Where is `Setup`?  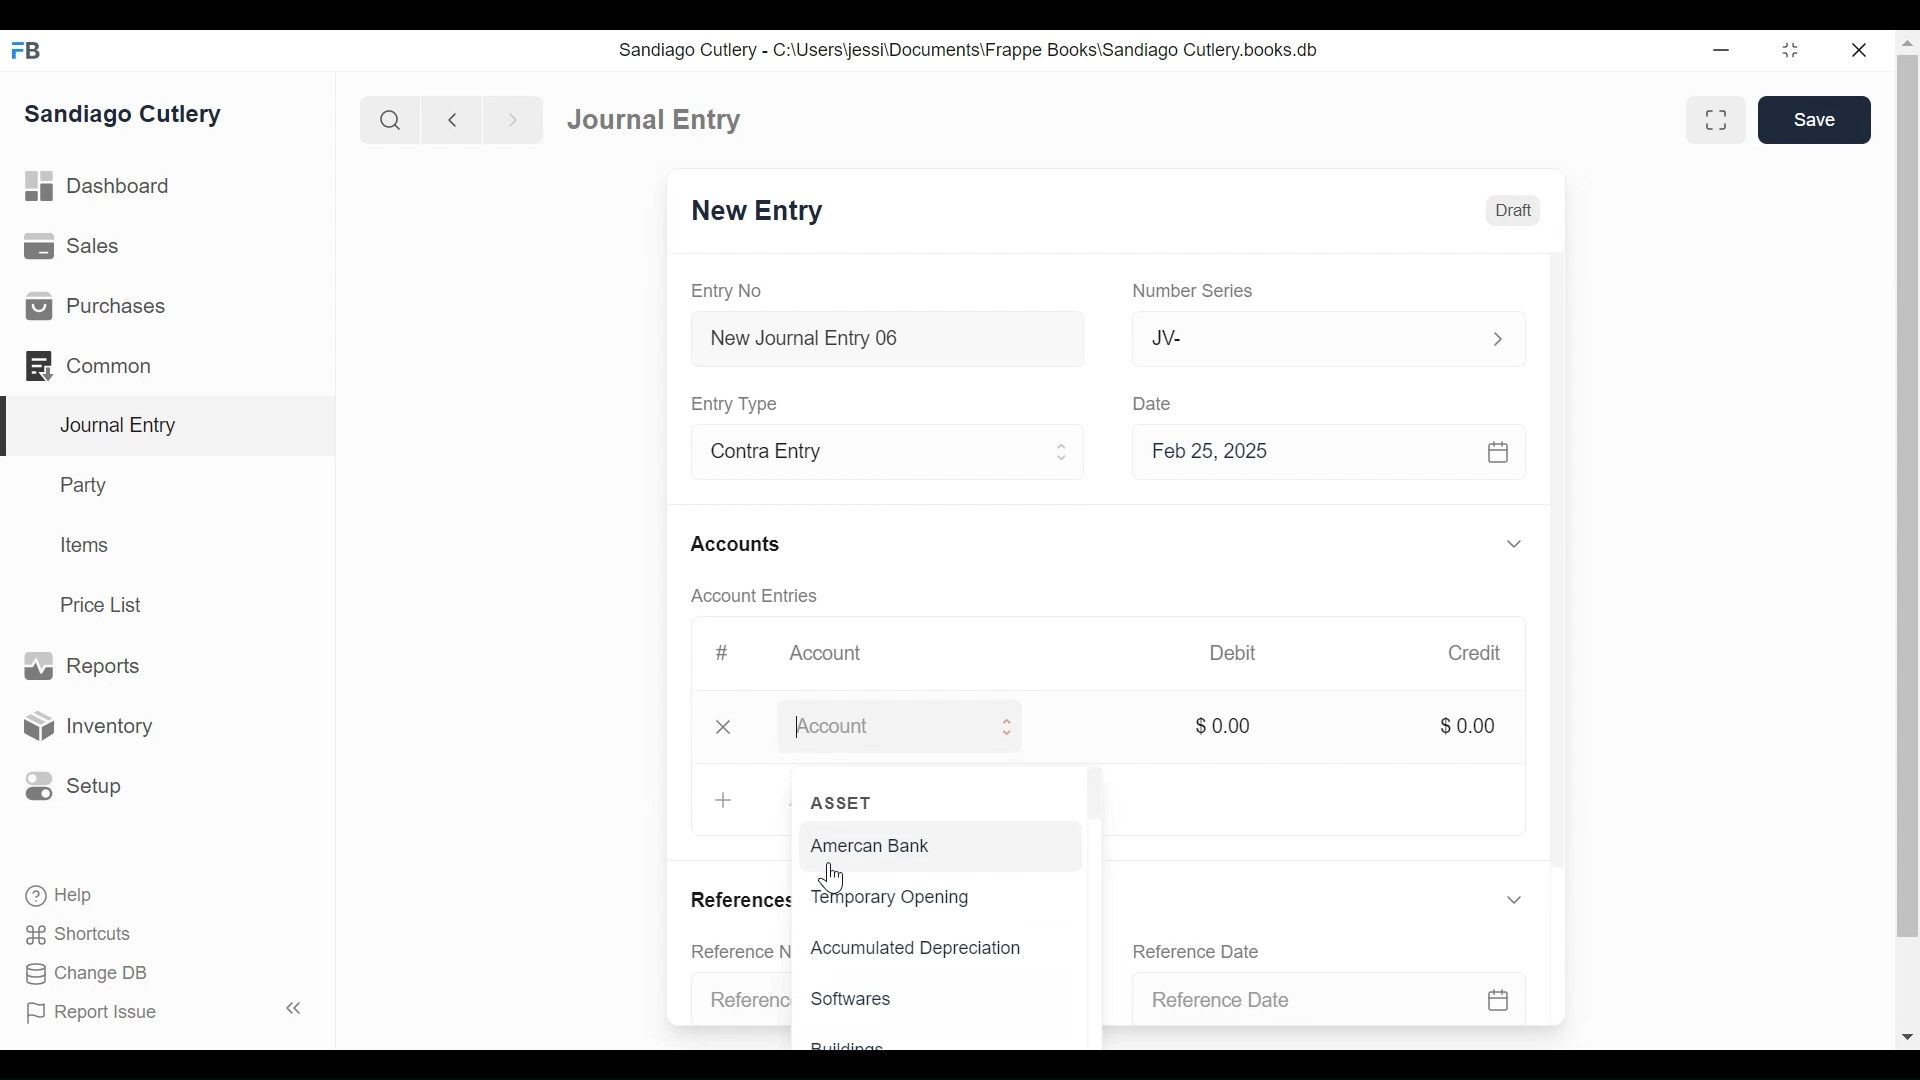 Setup is located at coordinates (69, 785).